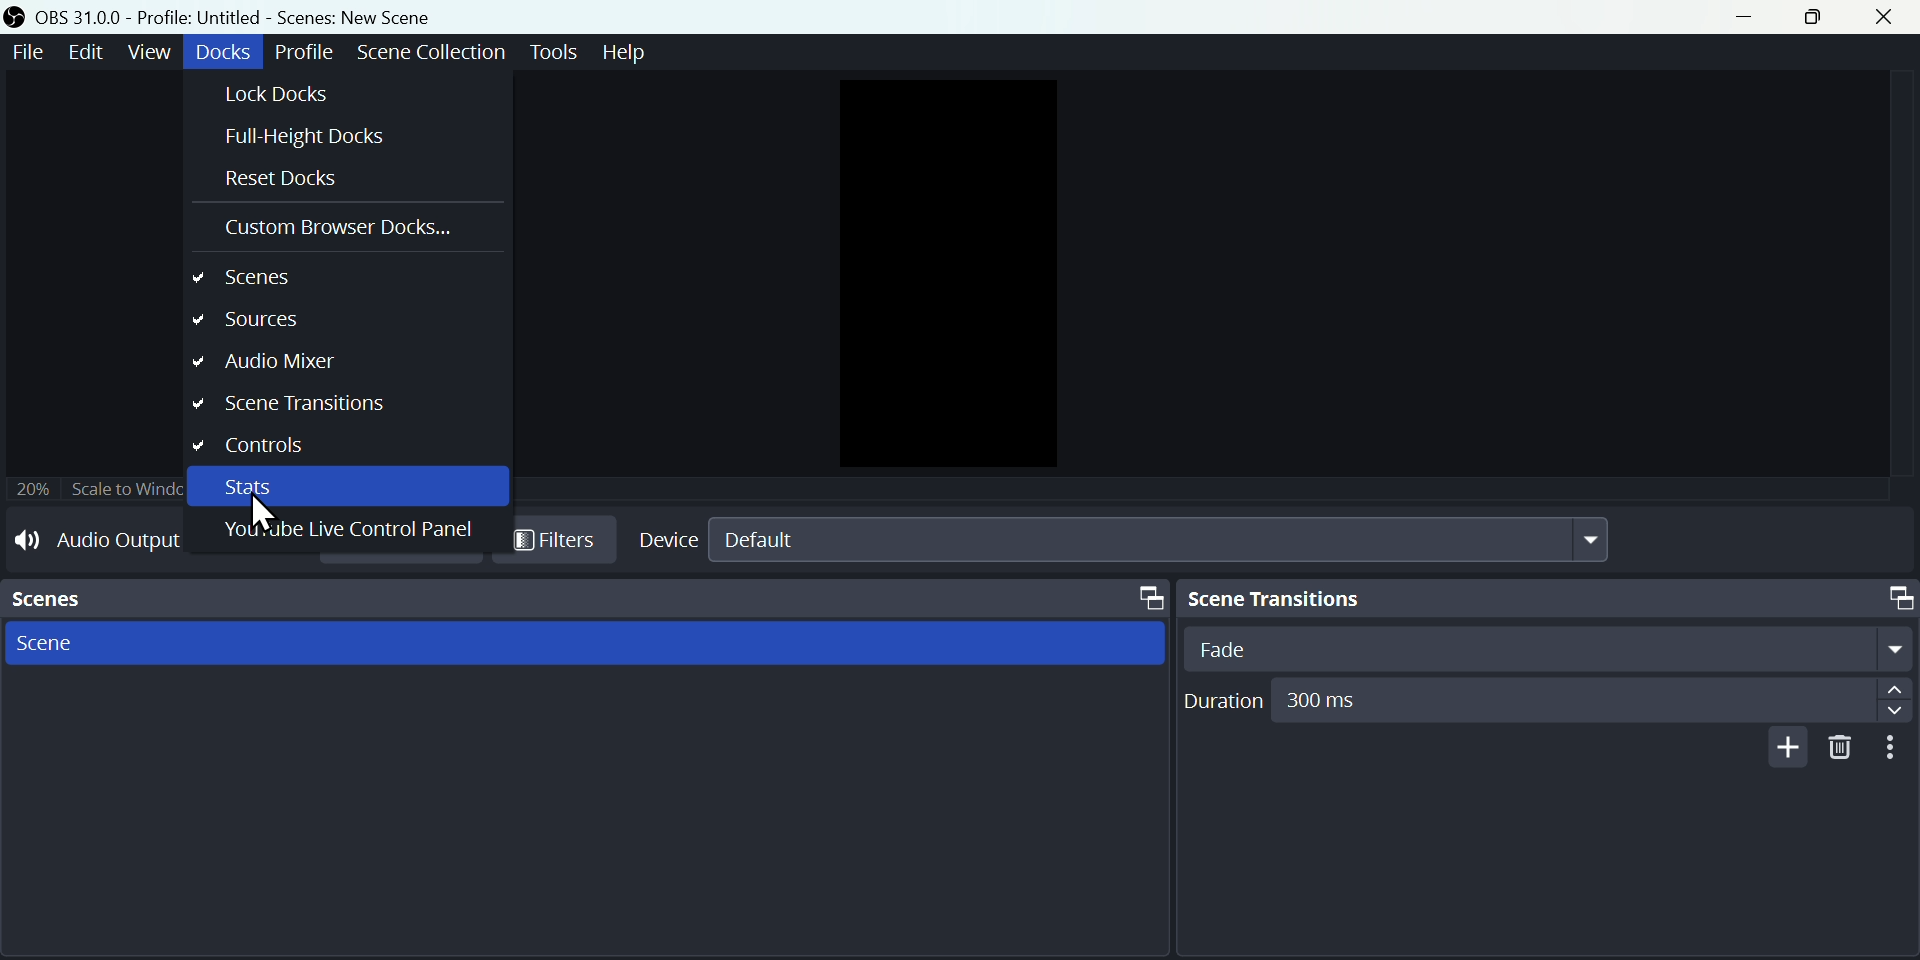  Describe the element at coordinates (1843, 750) in the screenshot. I see `delete` at that location.